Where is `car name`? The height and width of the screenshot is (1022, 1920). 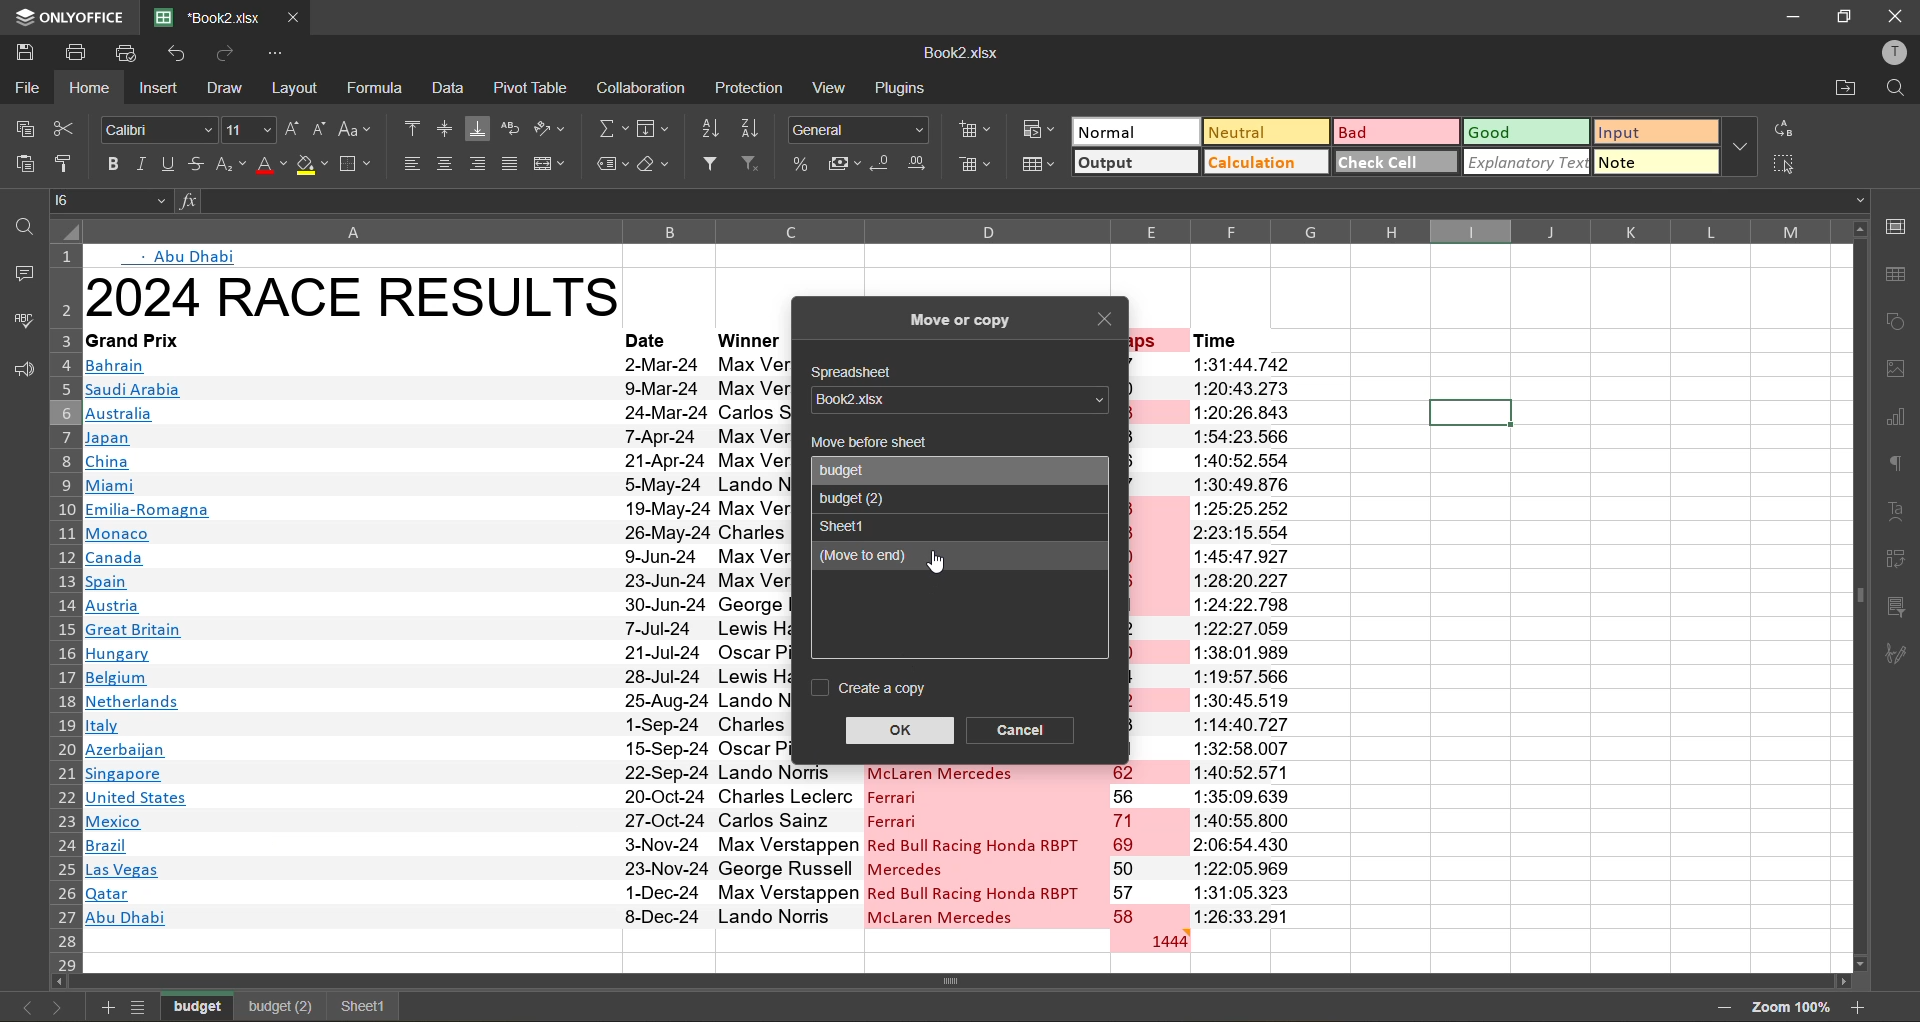
car name is located at coordinates (984, 845).